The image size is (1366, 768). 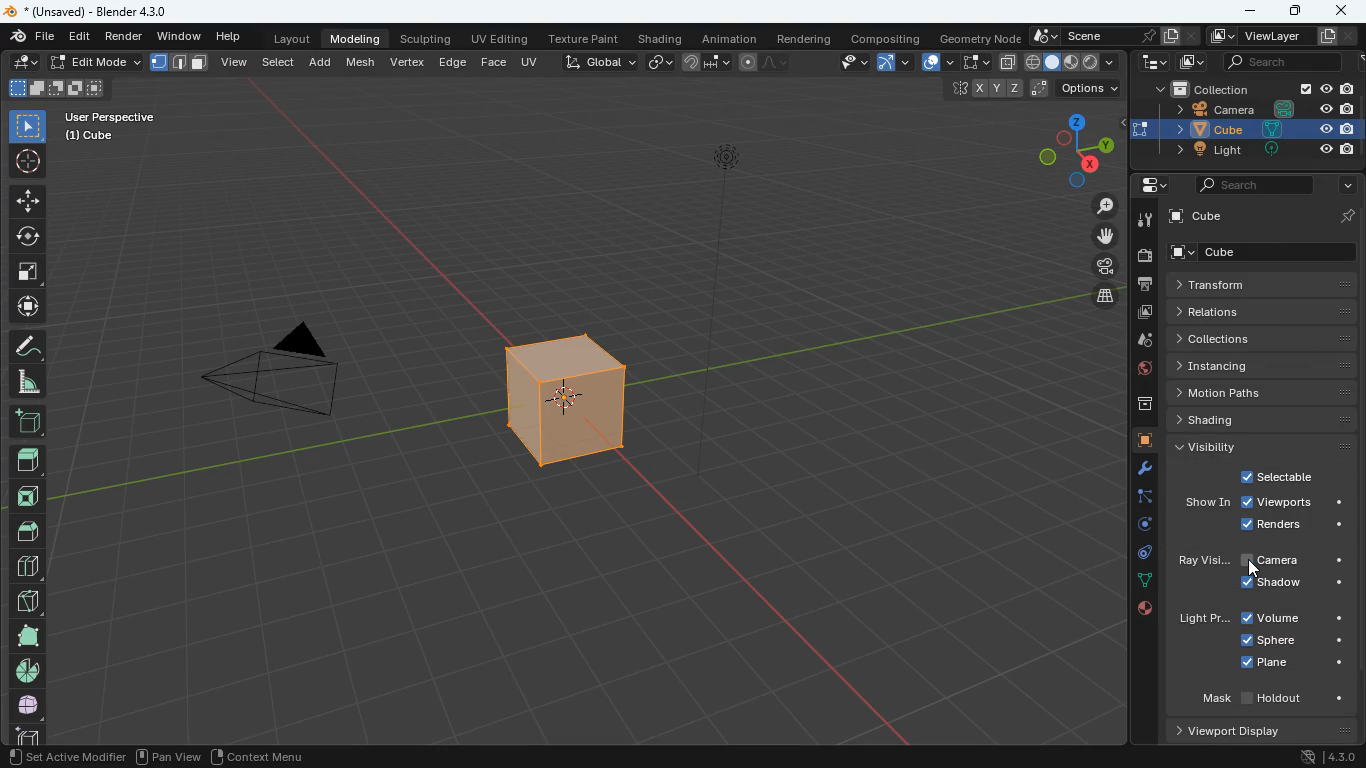 I want to click on more, so click(x=1347, y=185).